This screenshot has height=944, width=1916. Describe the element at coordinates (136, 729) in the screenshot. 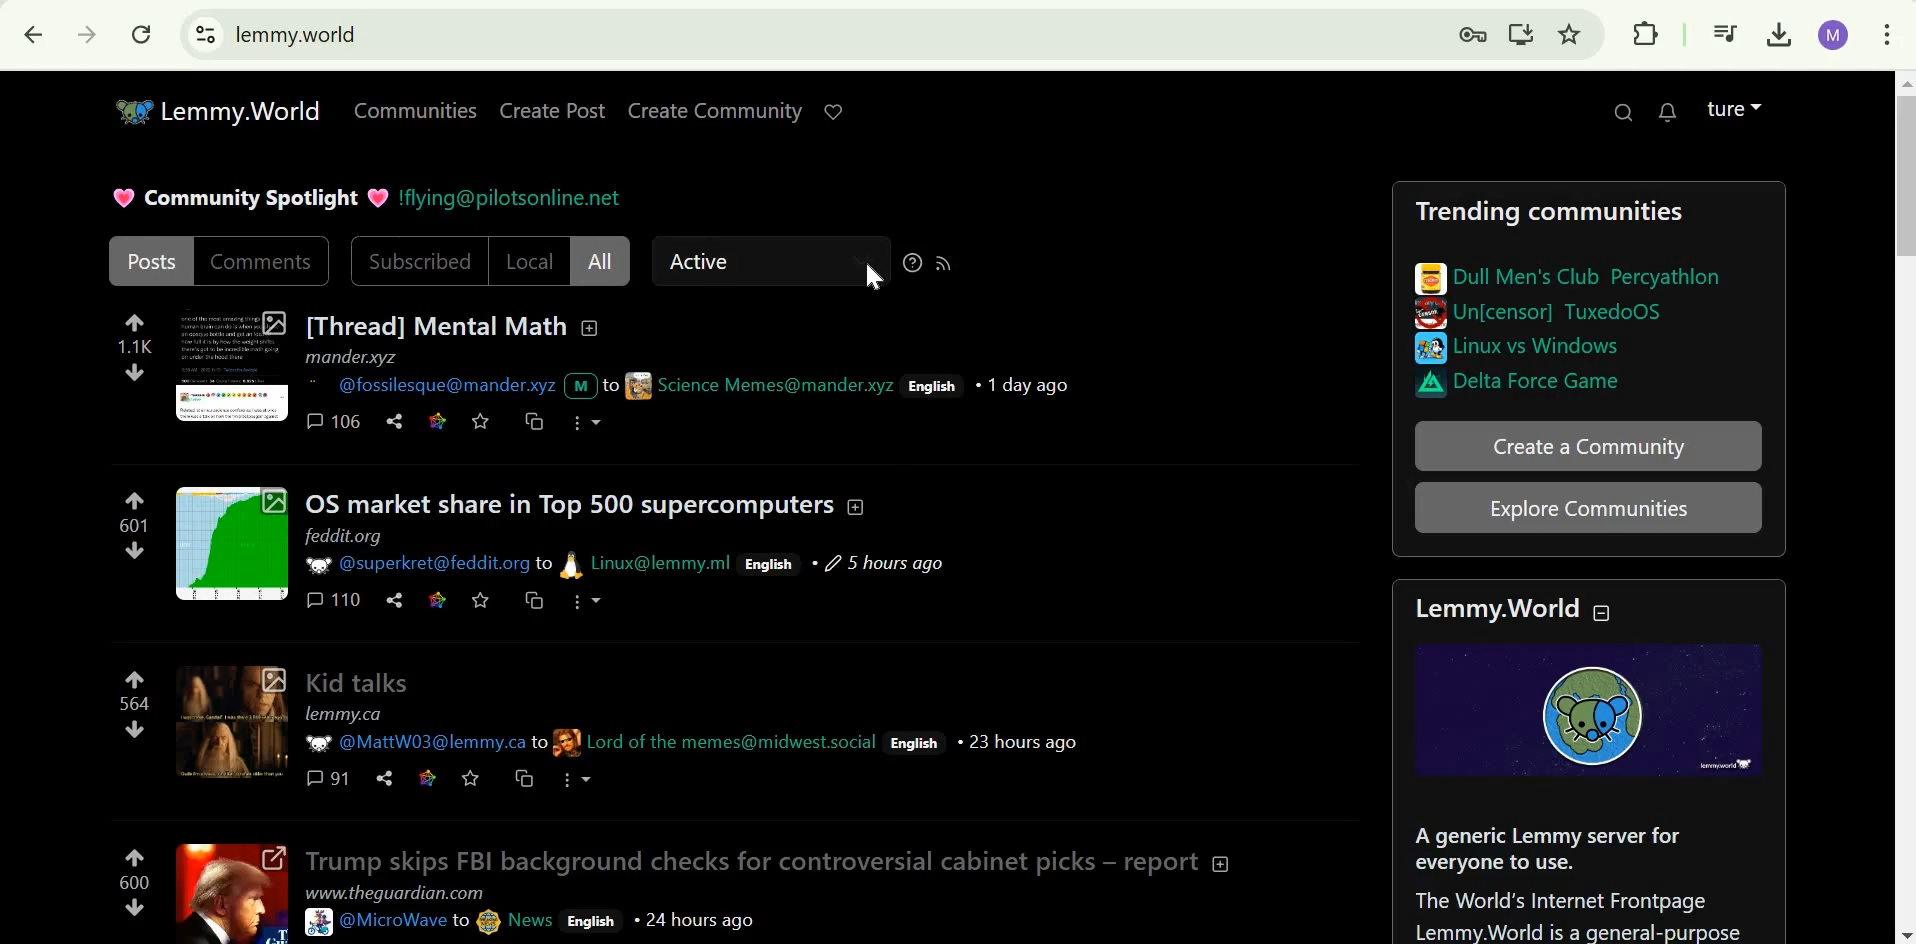

I see `downvote` at that location.